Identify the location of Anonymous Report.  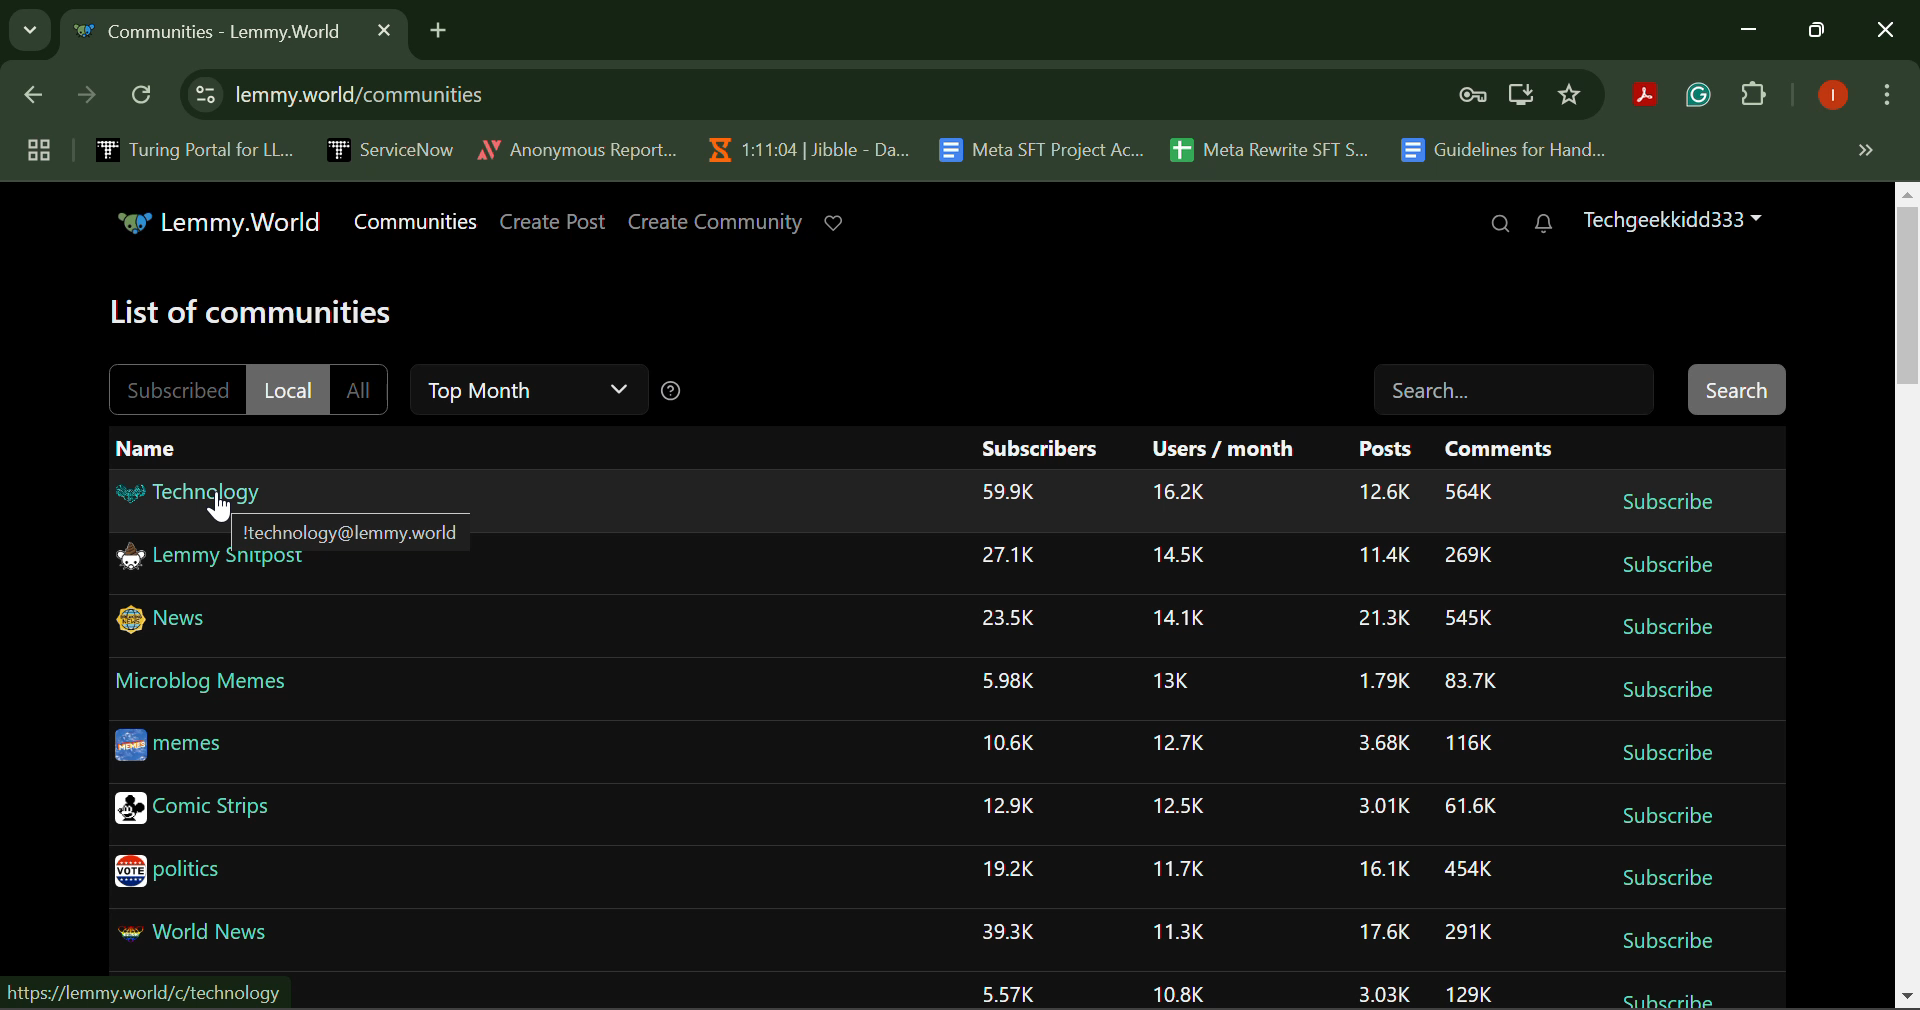
(577, 146).